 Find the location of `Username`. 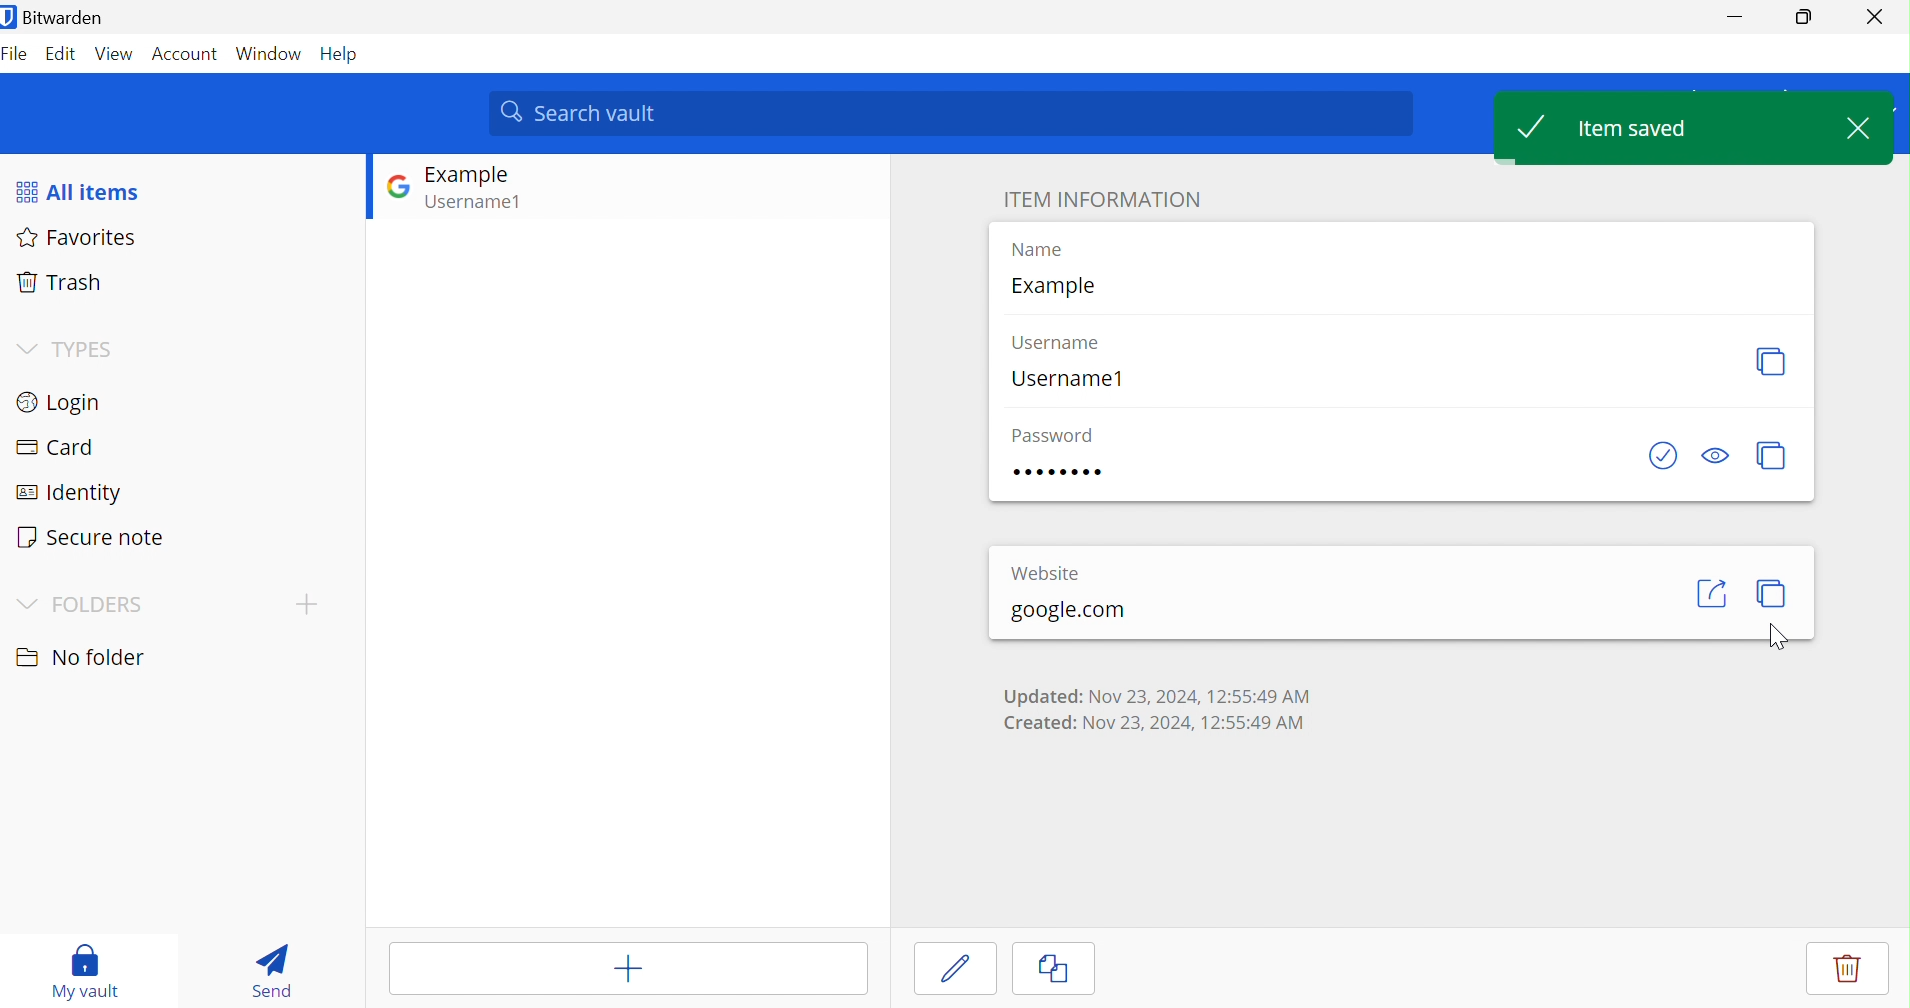

Username is located at coordinates (1058, 341).